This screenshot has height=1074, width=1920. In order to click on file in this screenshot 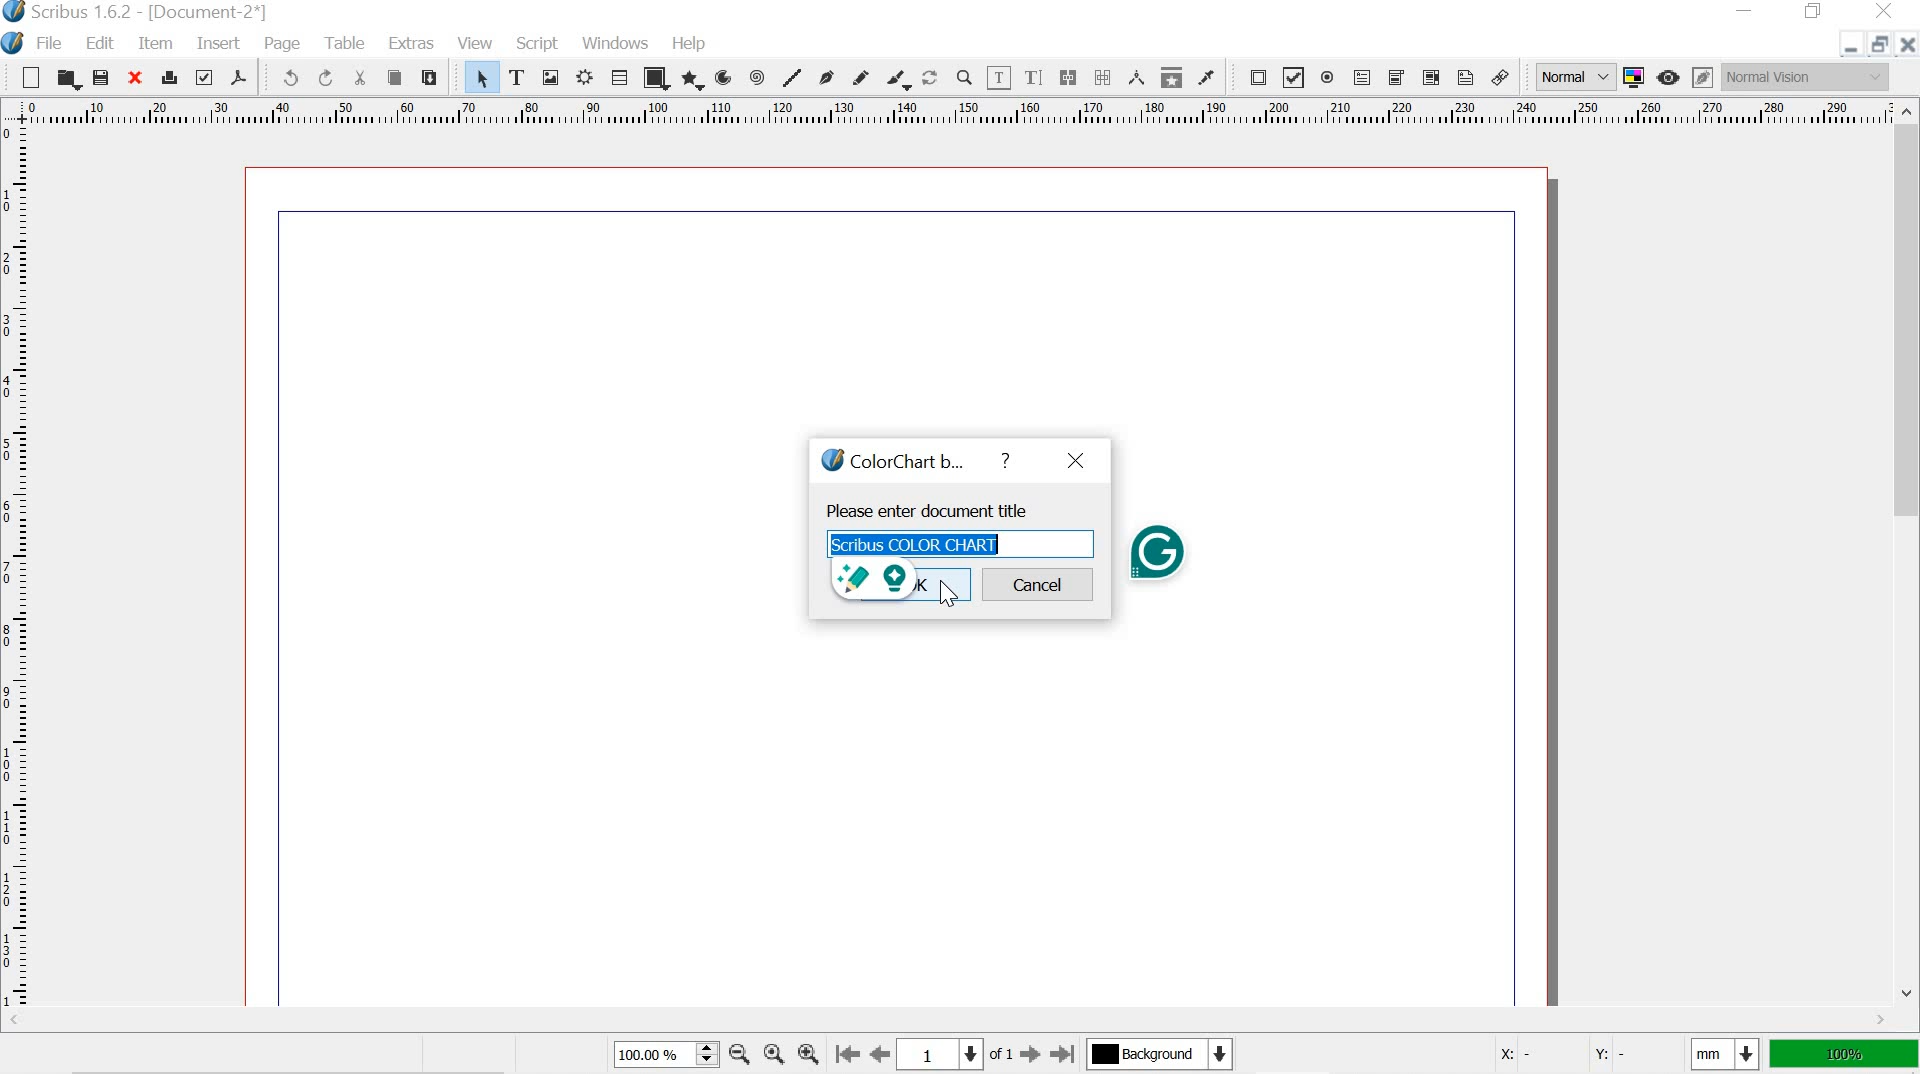, I will do `click(51, 45)`.